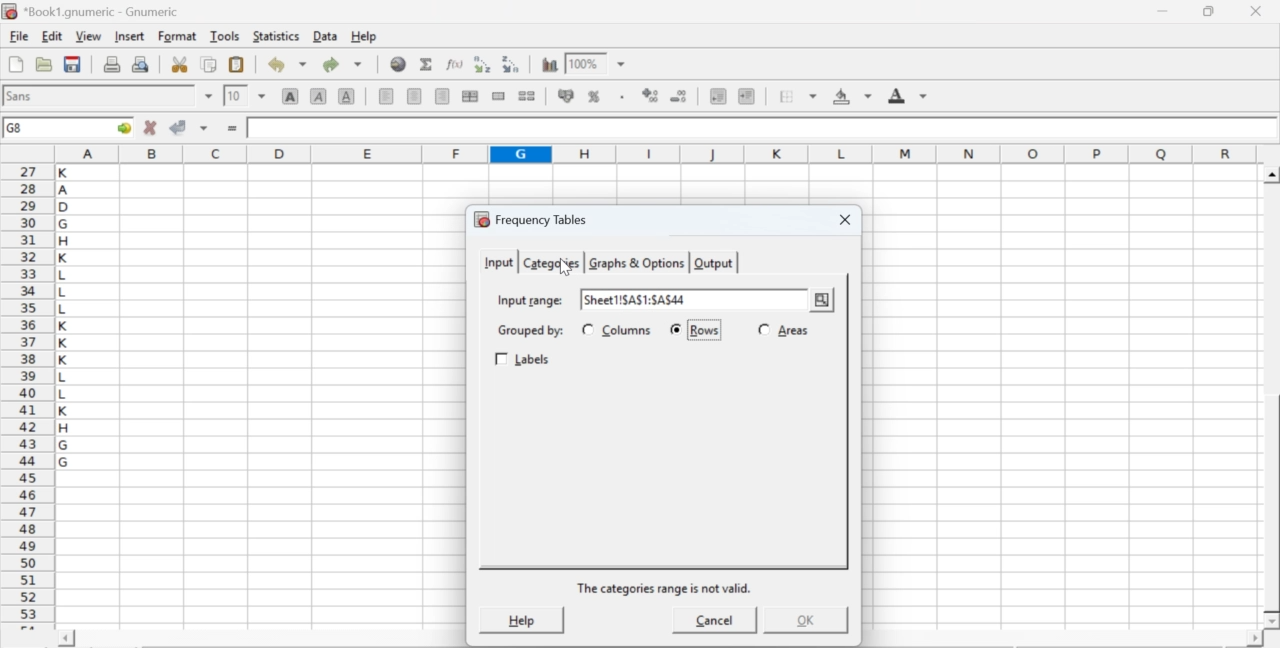 The image size is (1280, 648). What do you see at coordinates (442, 97) in the screenshot?
I see `align right` at bounding box center [442, 97].